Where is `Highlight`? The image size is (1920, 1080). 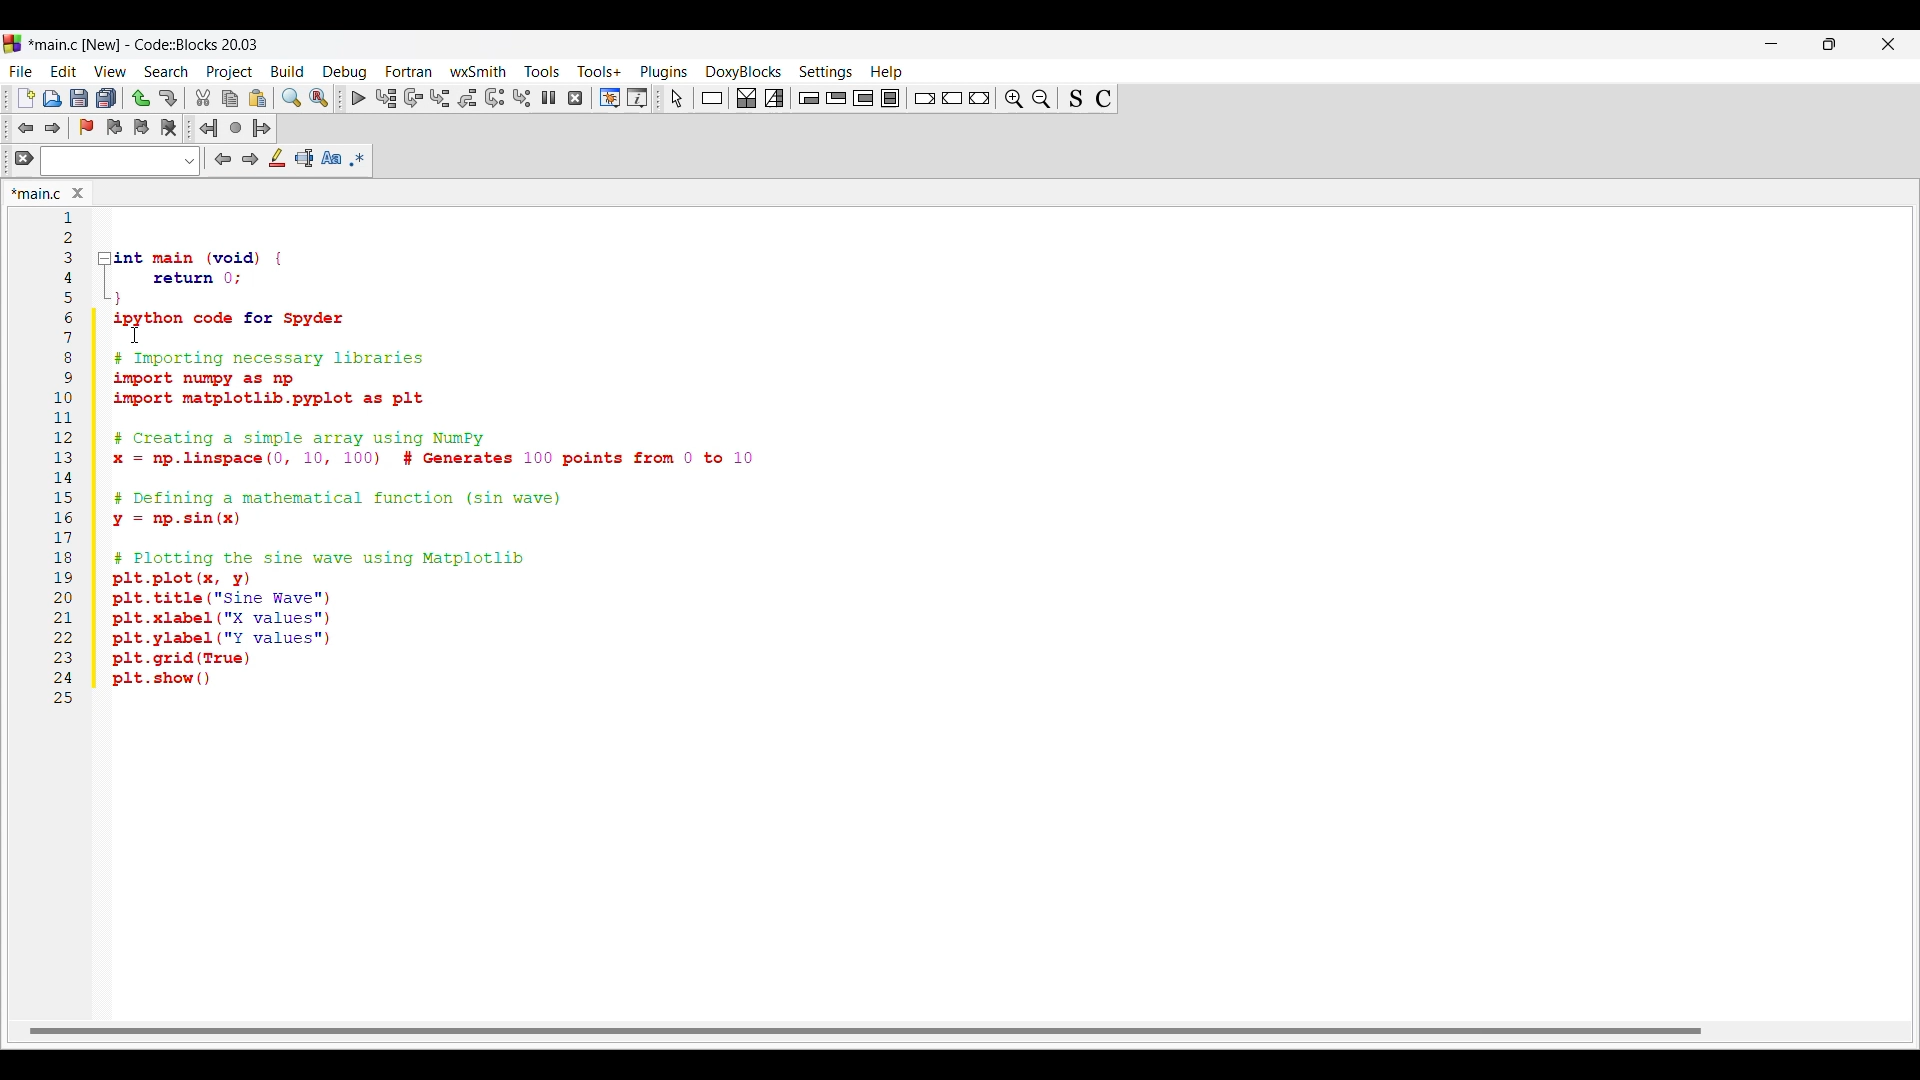
Highlight is located at coordinates (277, 157).